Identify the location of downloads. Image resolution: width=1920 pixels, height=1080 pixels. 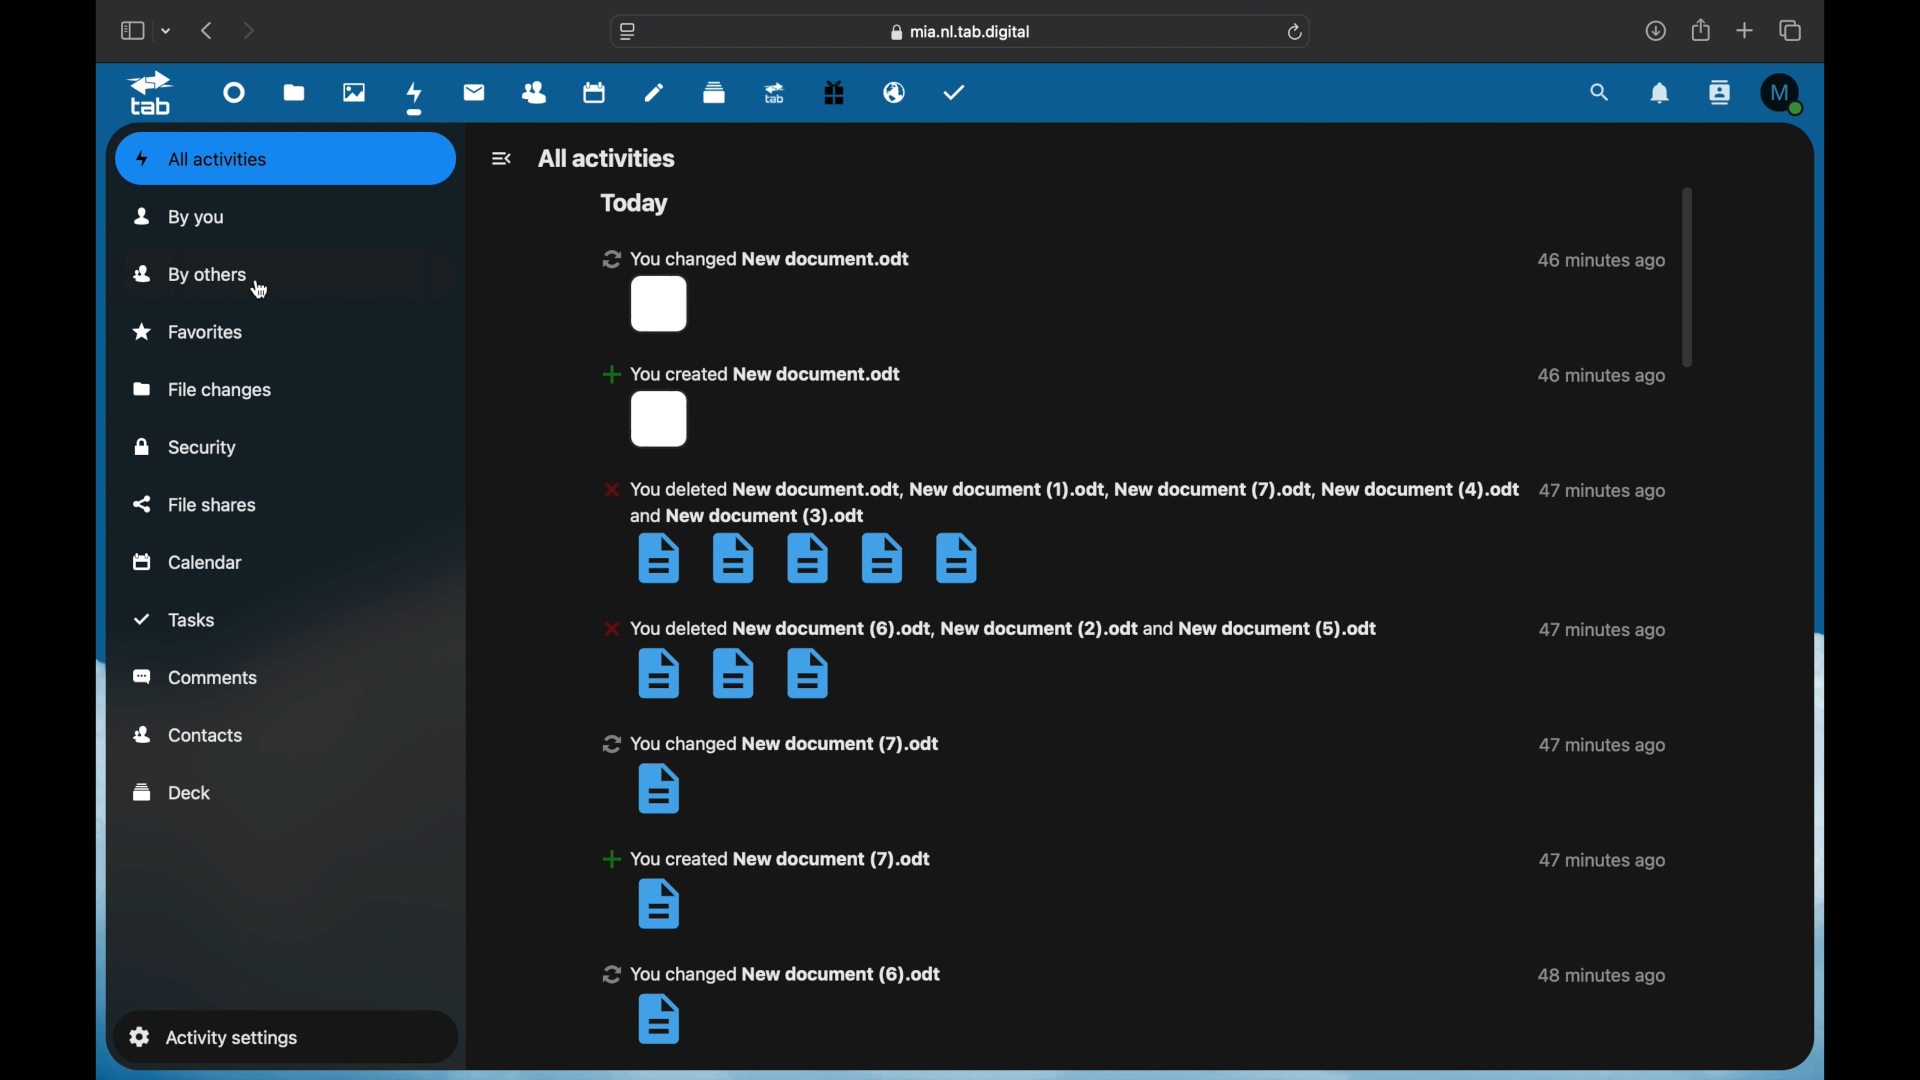
(1655, 30).